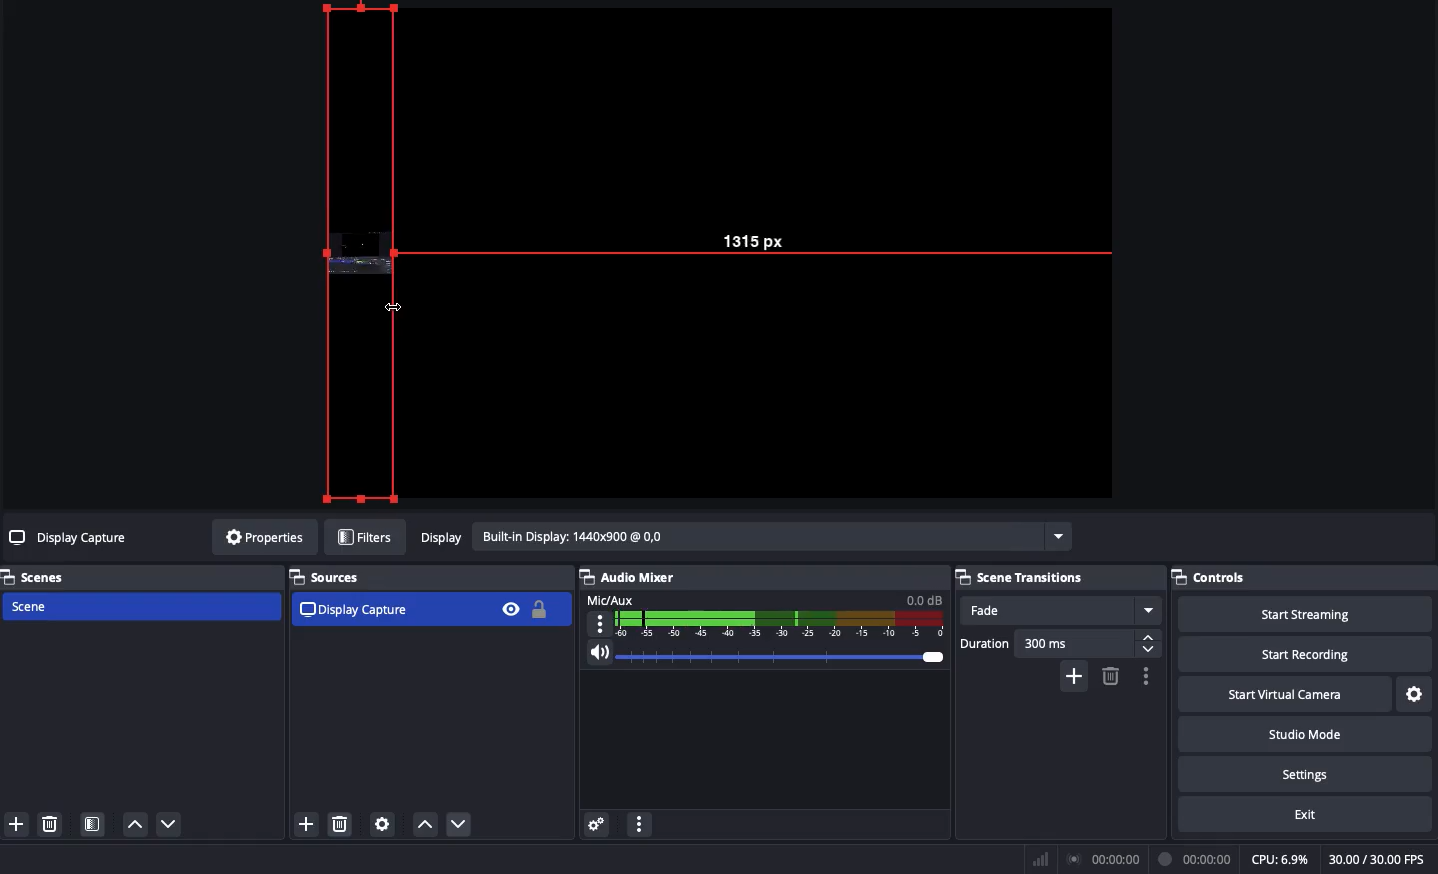  I want to click on Scene transition, so click(1023, 577).